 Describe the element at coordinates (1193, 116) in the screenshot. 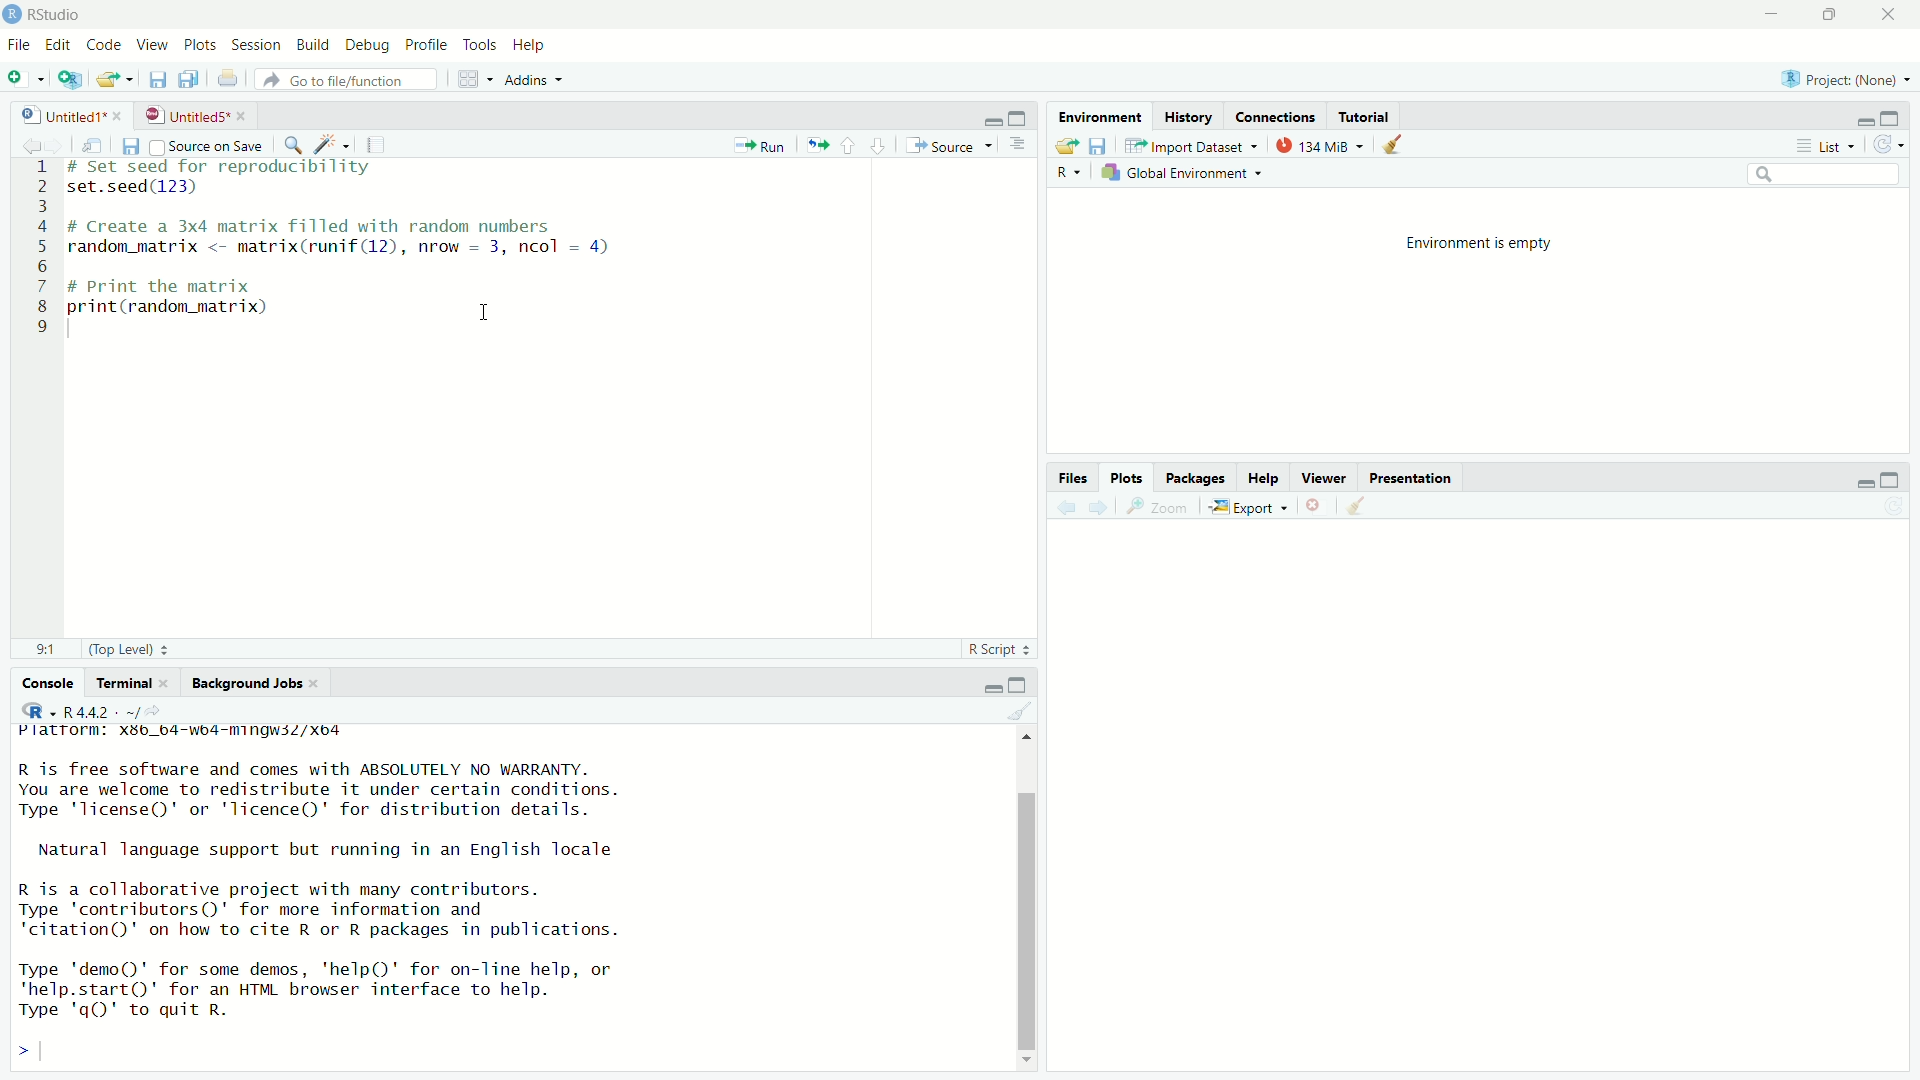

I see `History` at that location.